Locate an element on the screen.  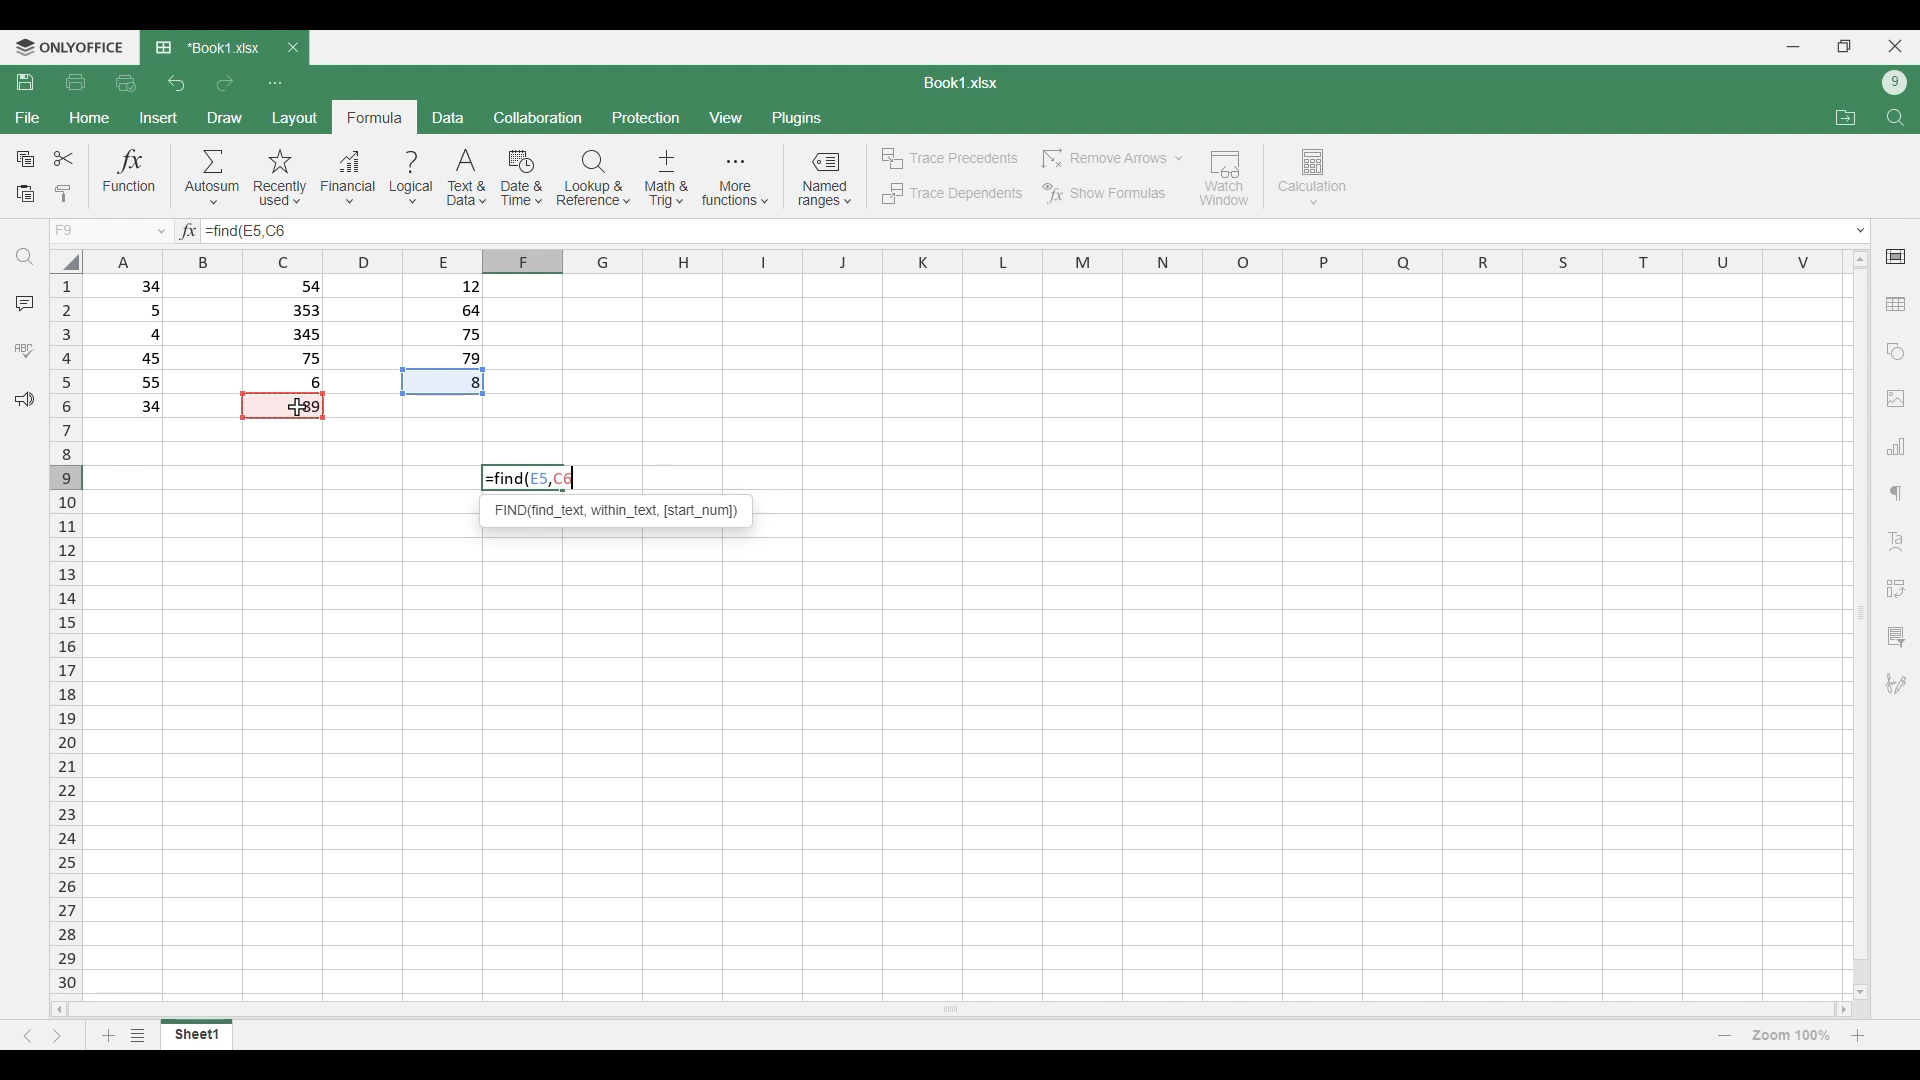
Insert images is located at coordinates (1896, 399).